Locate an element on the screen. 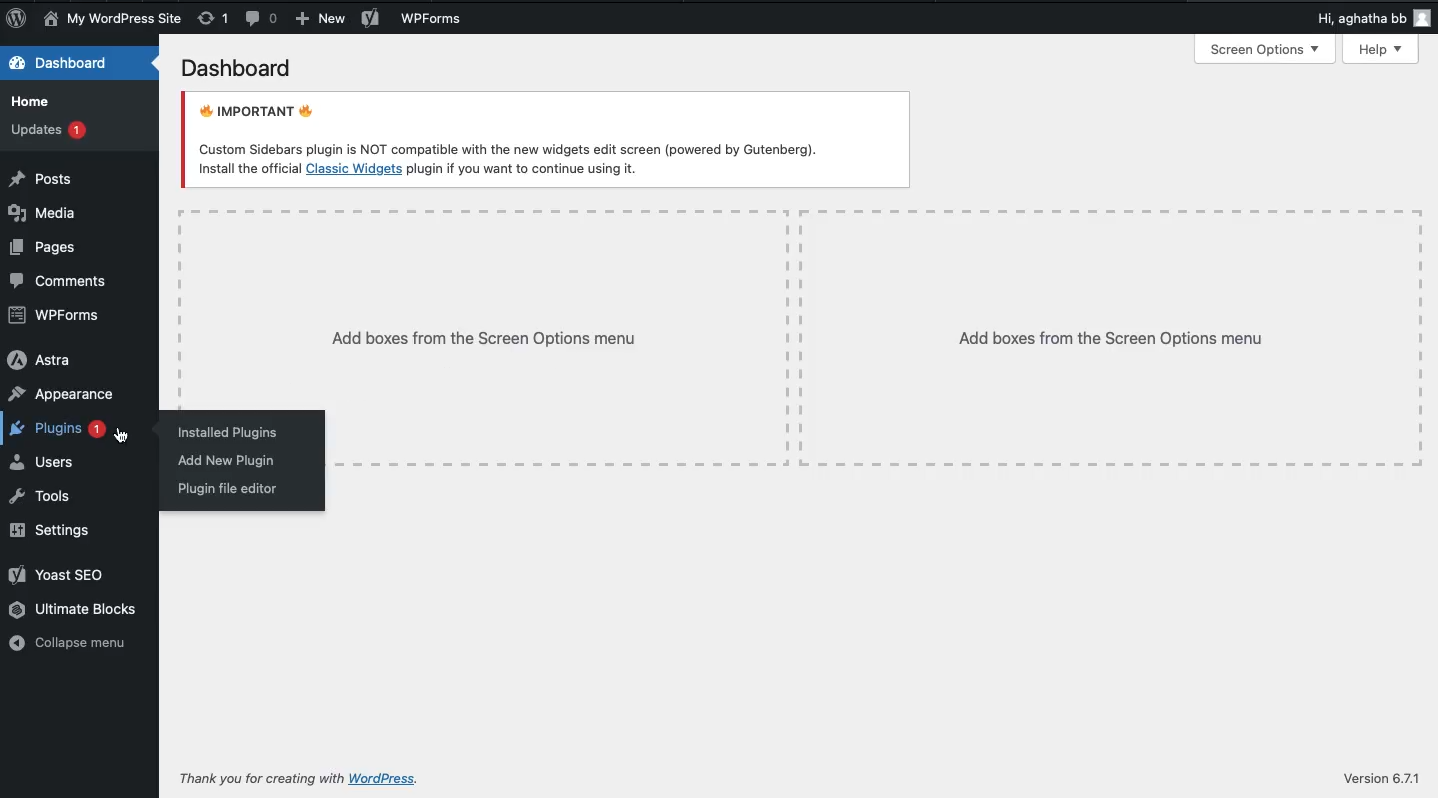 This screenshot has height=798, width=1438. New is located at coordinates (320, 19).